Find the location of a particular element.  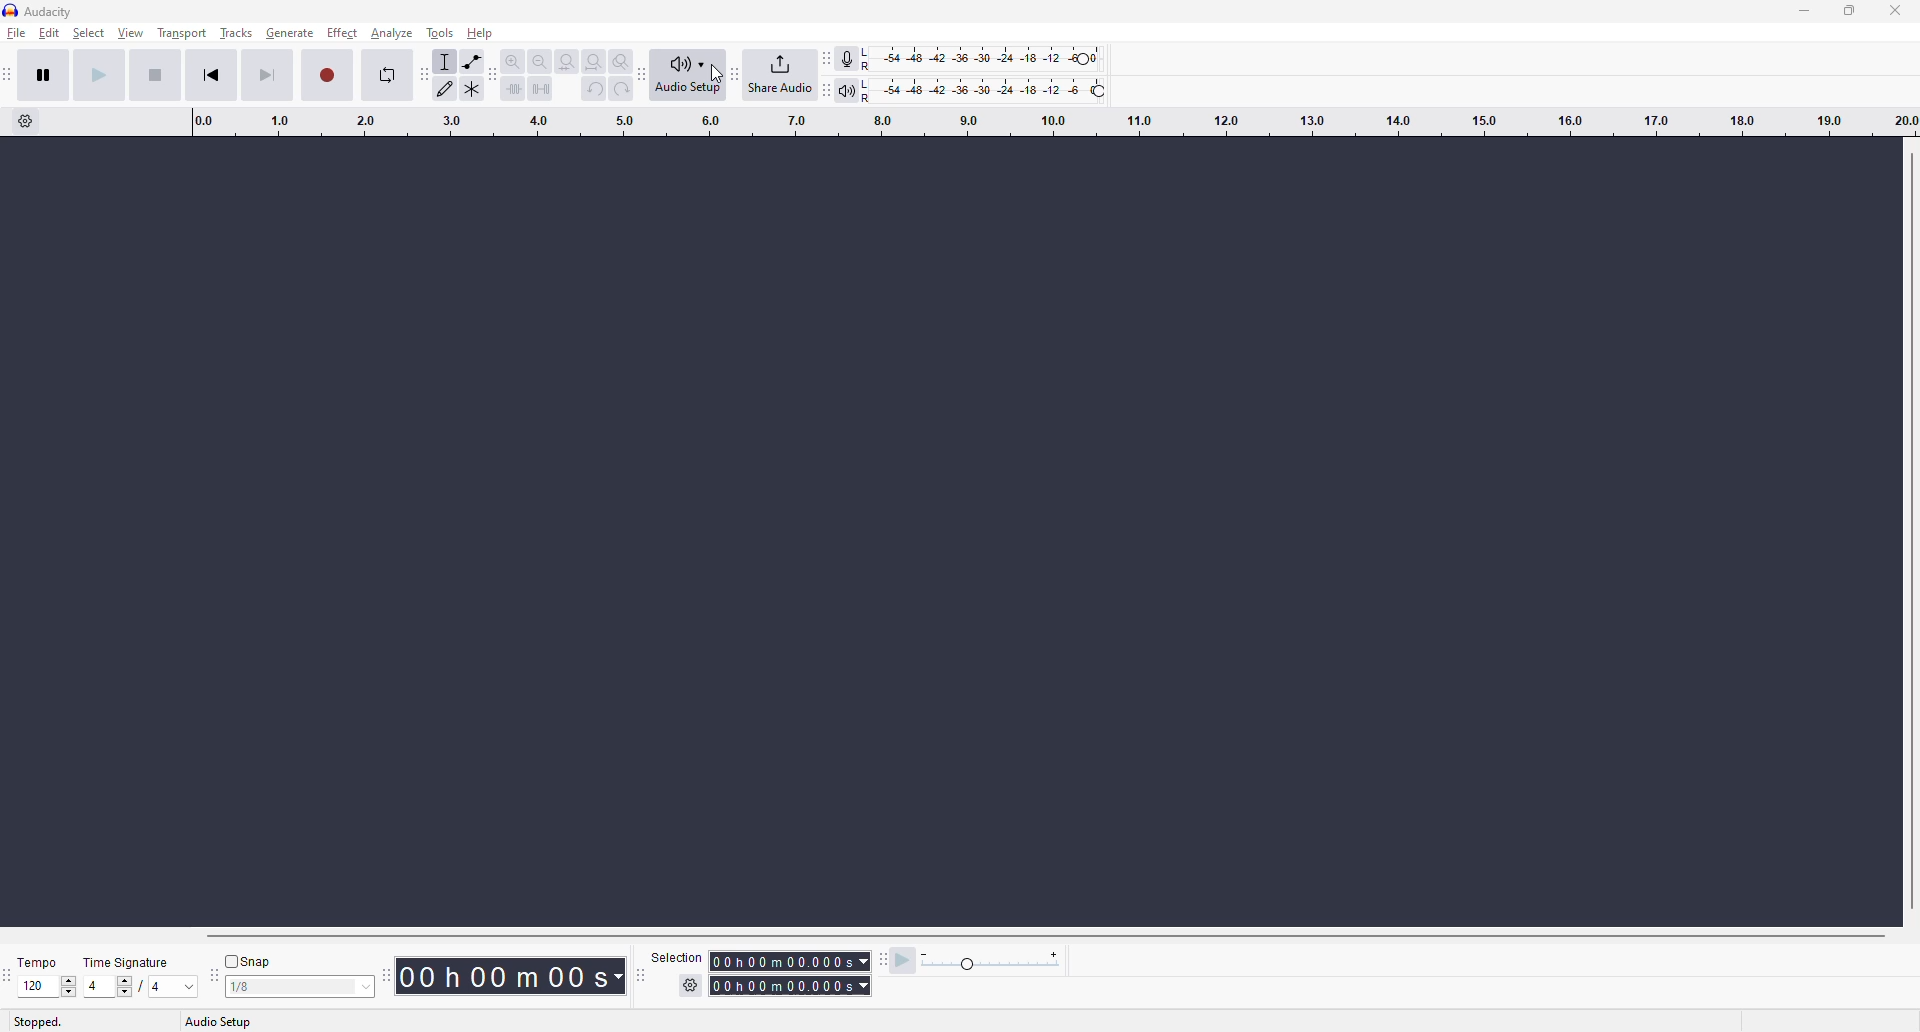

play at speed is located at coordinates (898, 971).